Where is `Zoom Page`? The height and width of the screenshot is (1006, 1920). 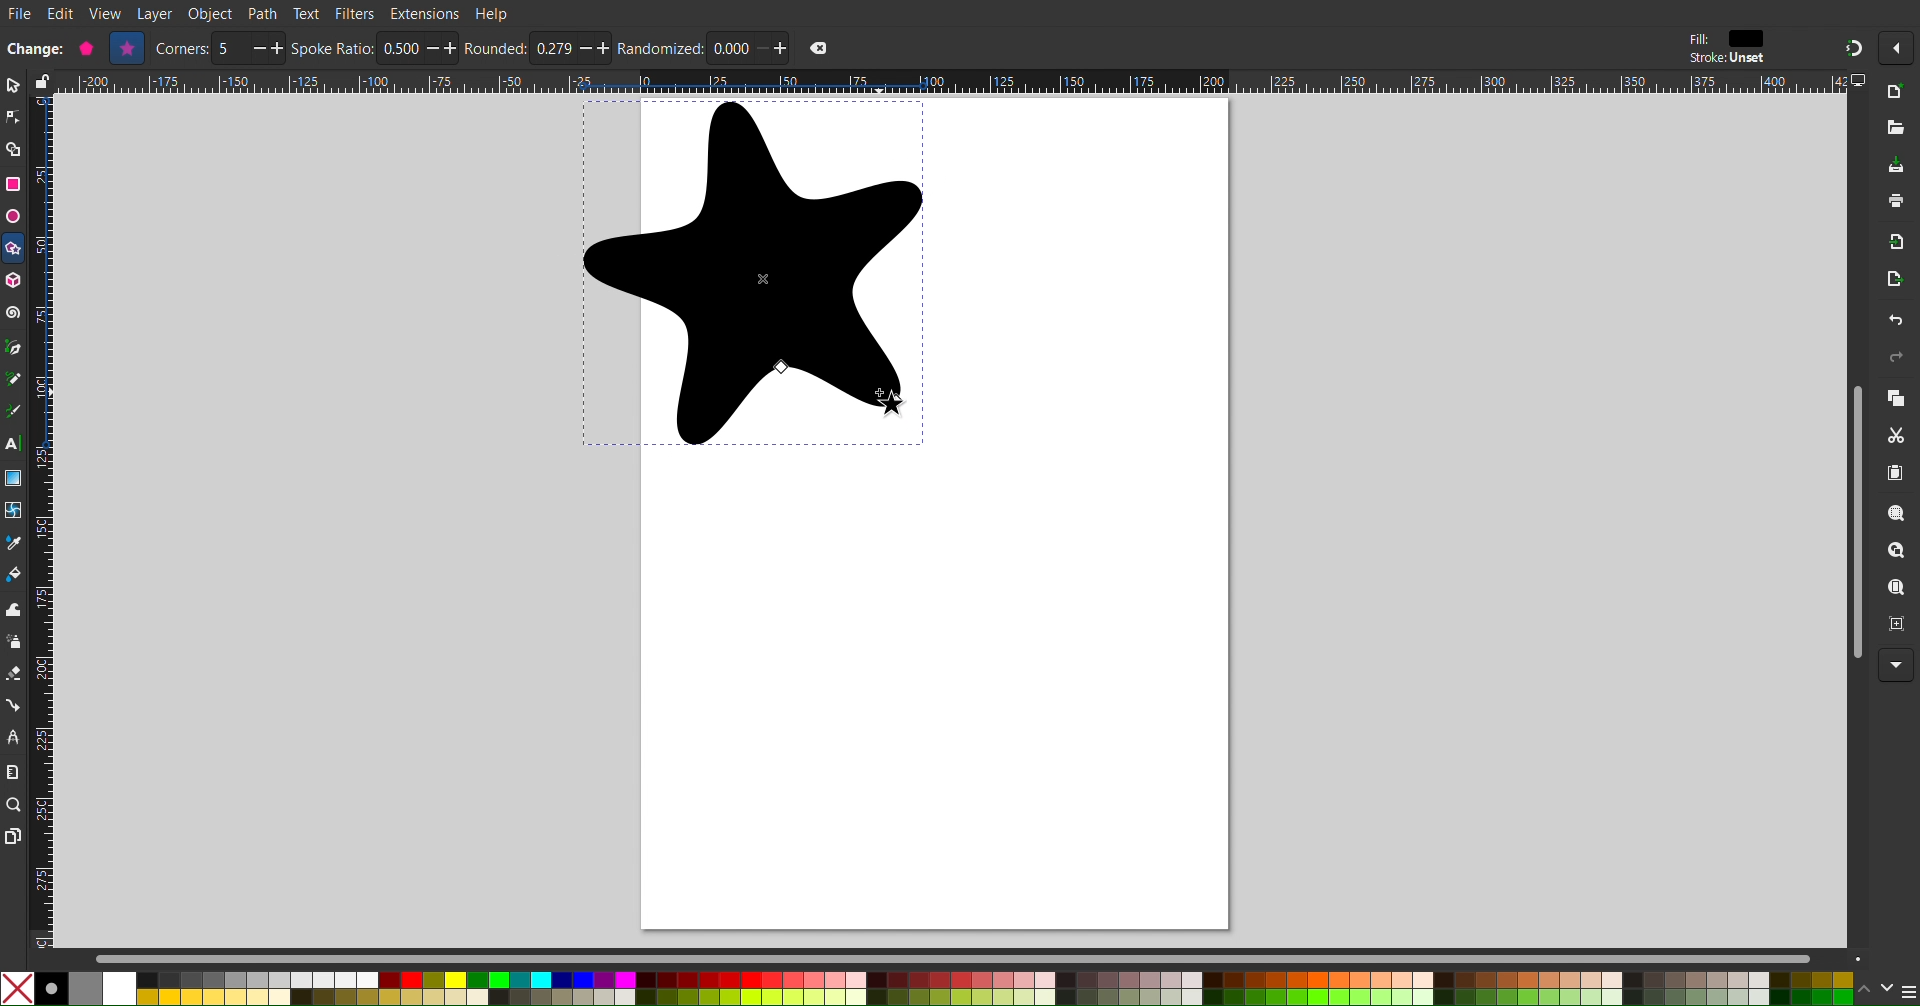 Zoom Page is located at coordinates (1897, 590).